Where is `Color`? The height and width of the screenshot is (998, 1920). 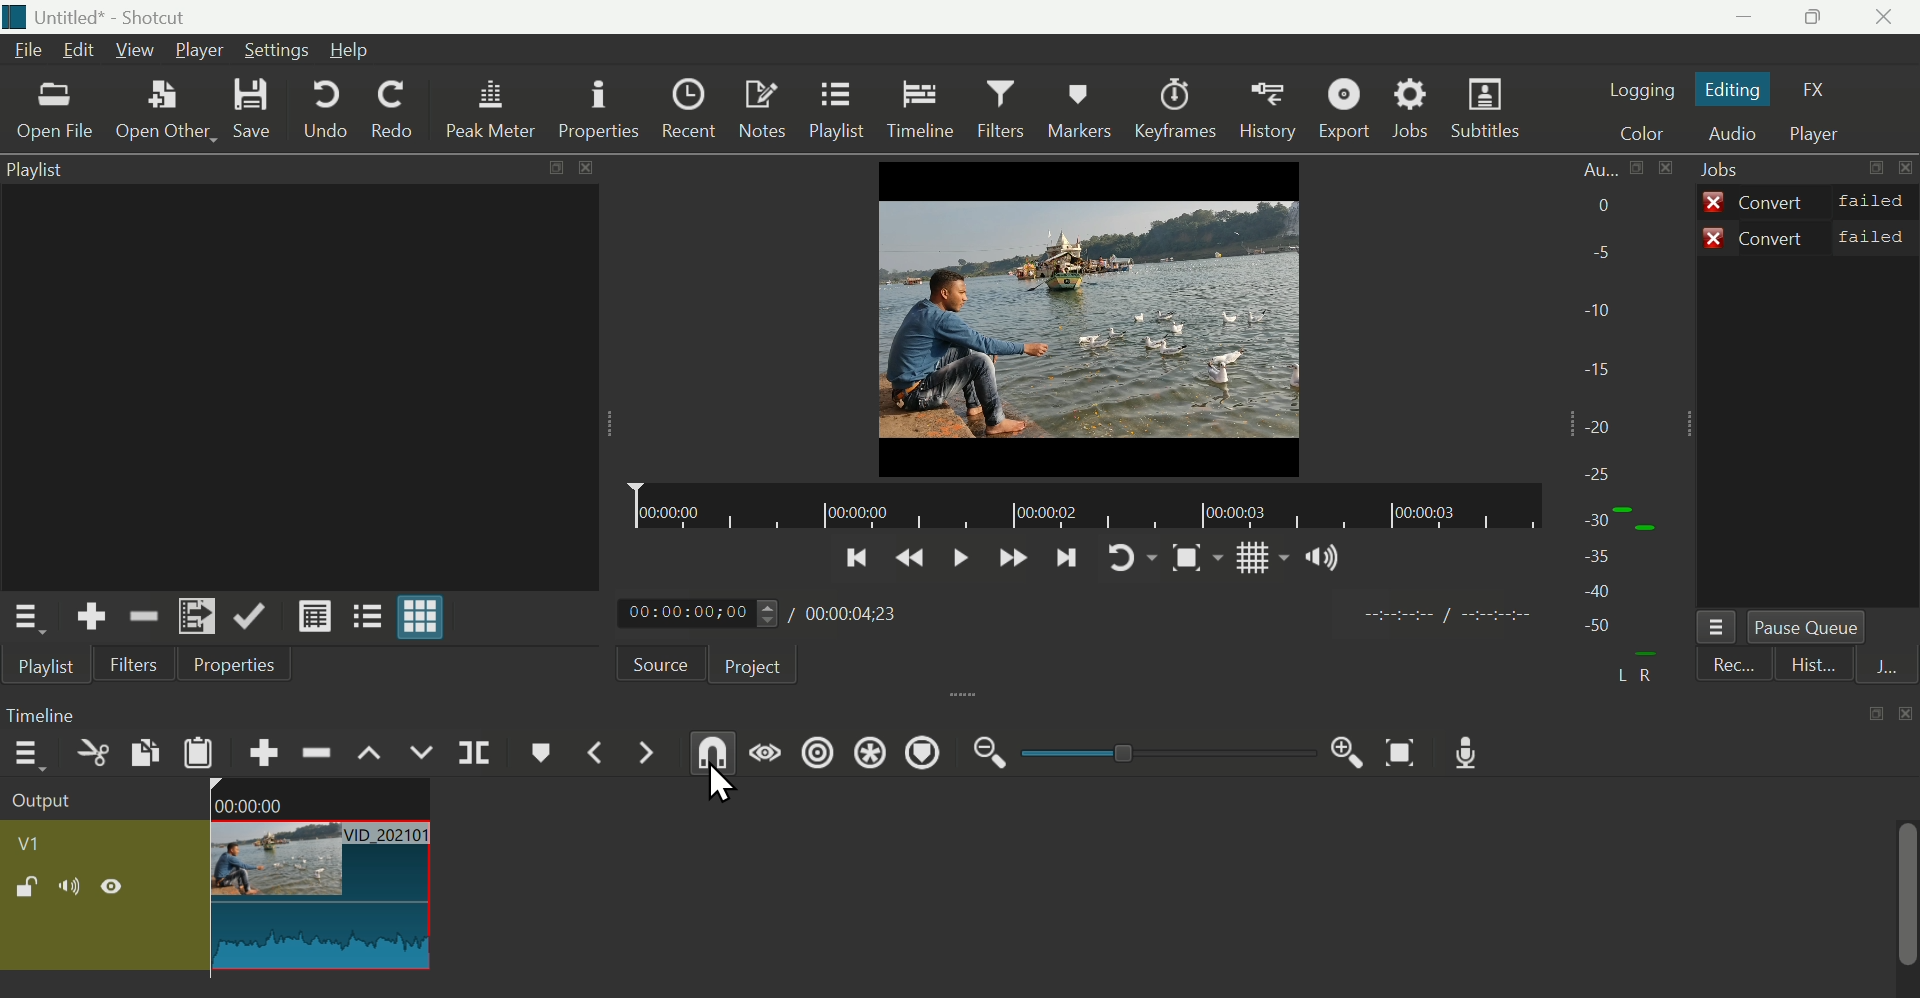 Color is located at coordinates (1638, 130).